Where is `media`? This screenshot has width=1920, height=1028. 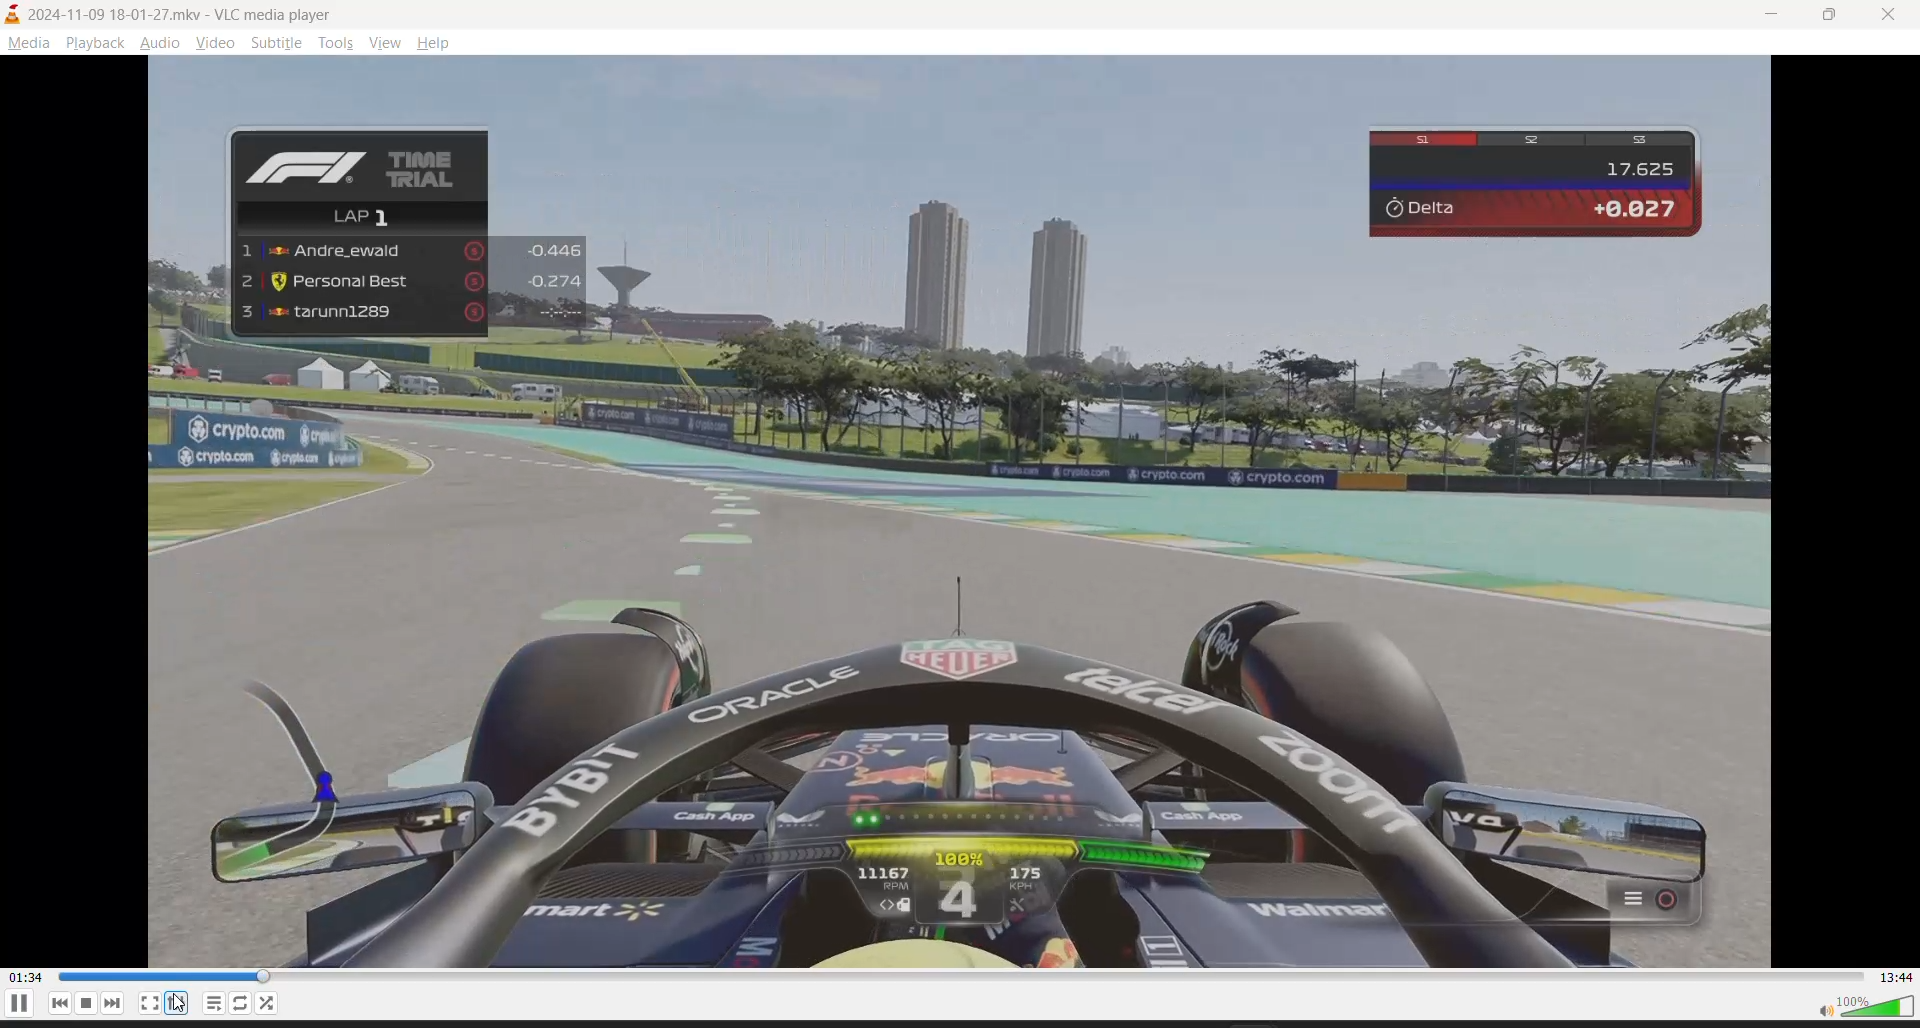
media is located at coordinates (29, 43).